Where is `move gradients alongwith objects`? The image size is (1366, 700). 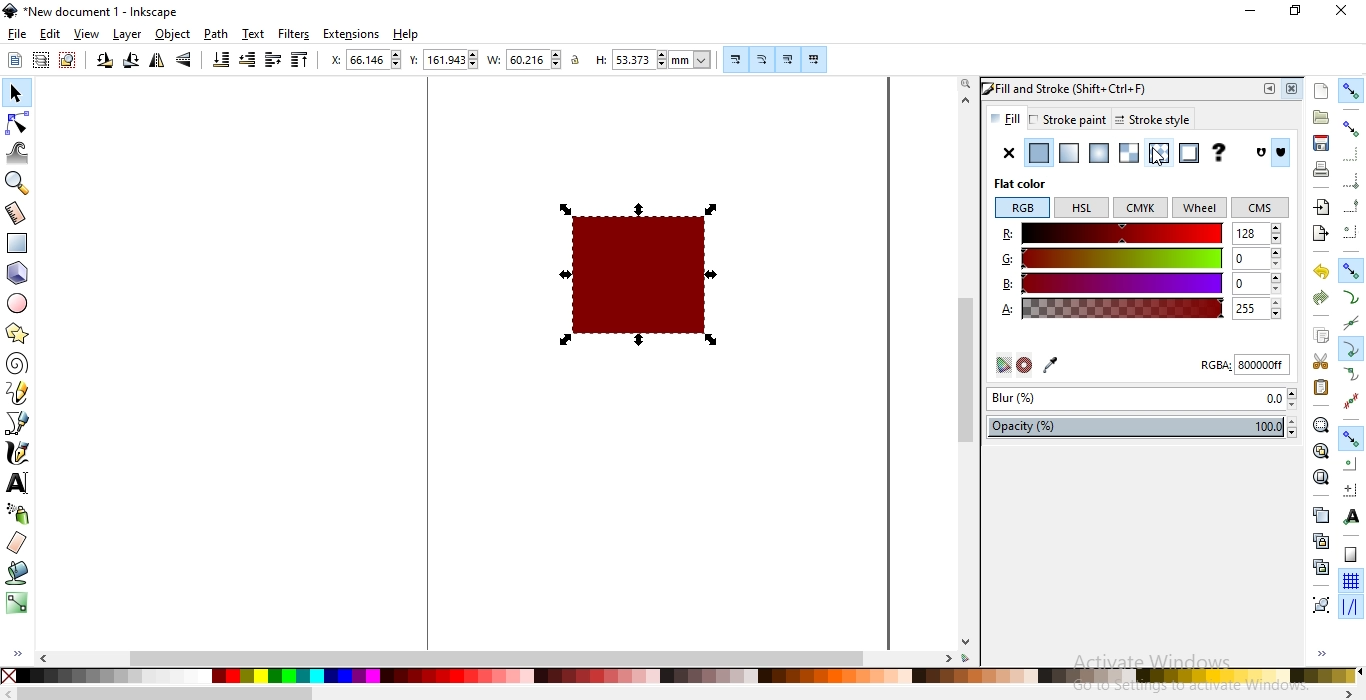
move gradients alongwith objects is located at coordinates (787, 61).